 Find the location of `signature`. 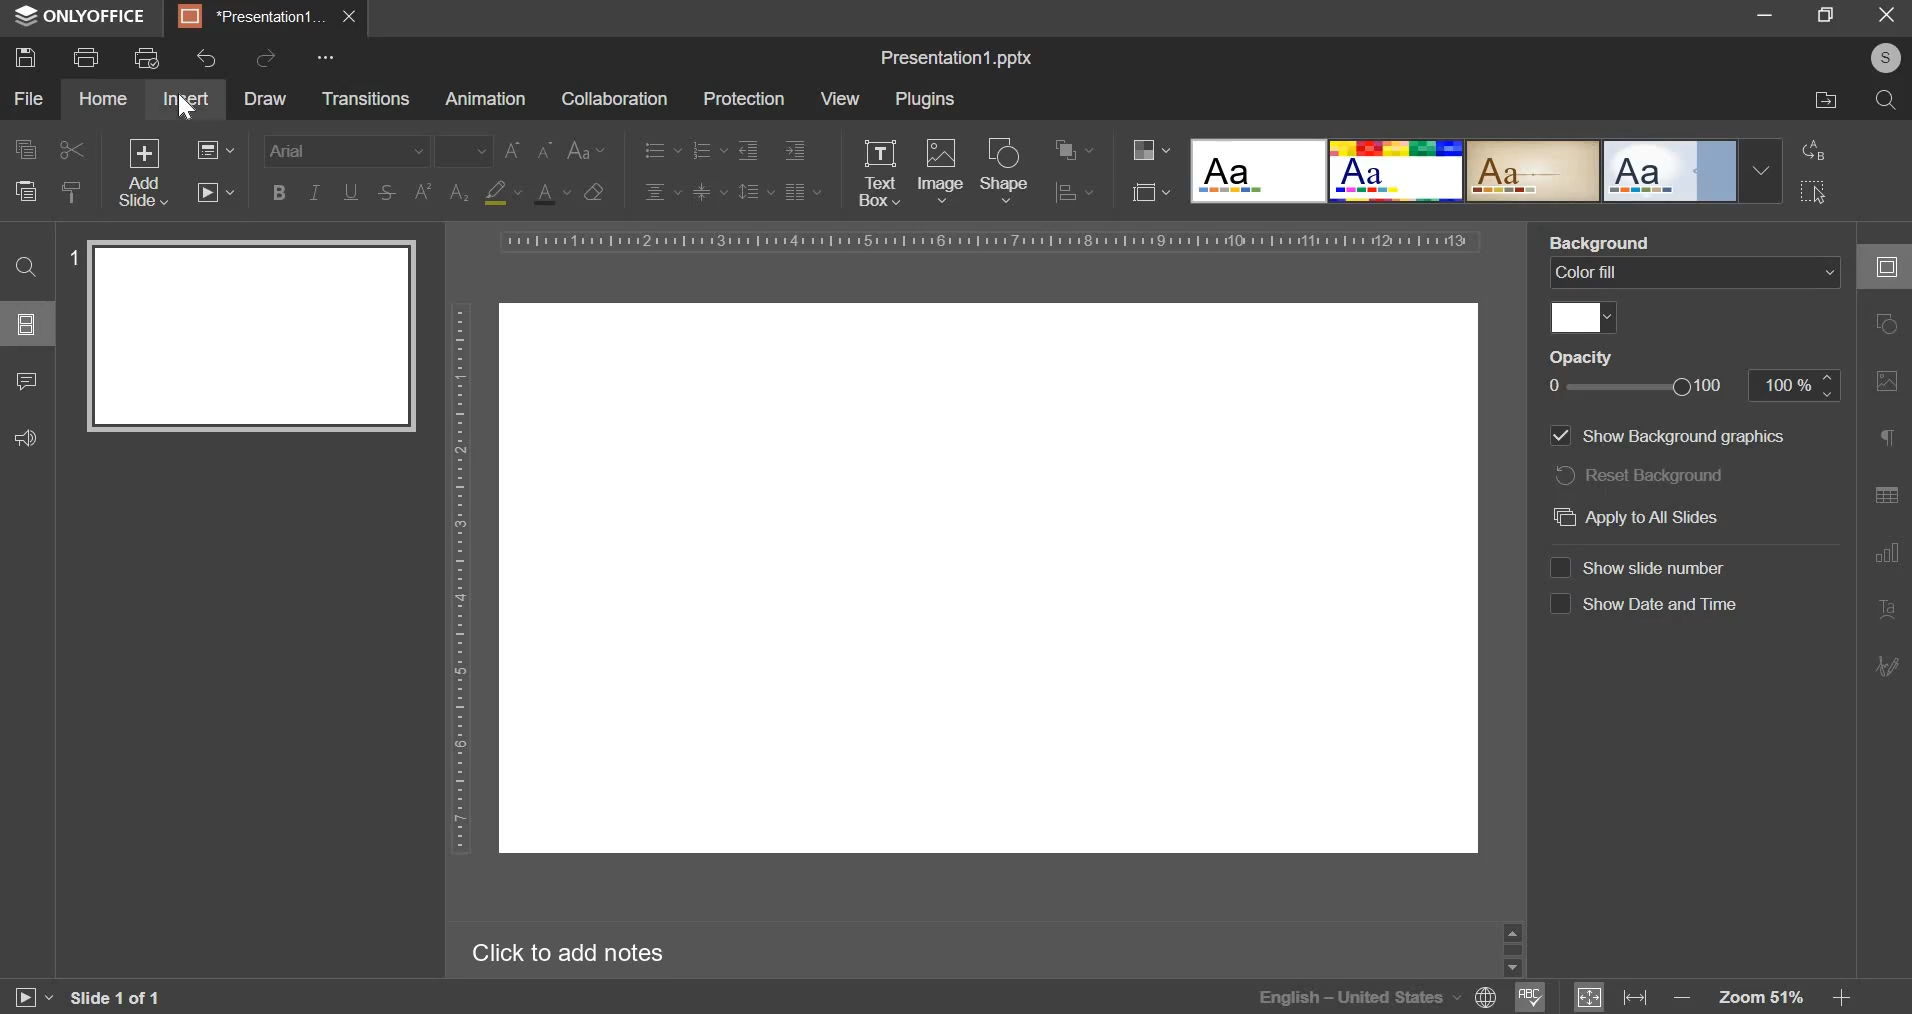

signature is located at coordinates (1886, 665).